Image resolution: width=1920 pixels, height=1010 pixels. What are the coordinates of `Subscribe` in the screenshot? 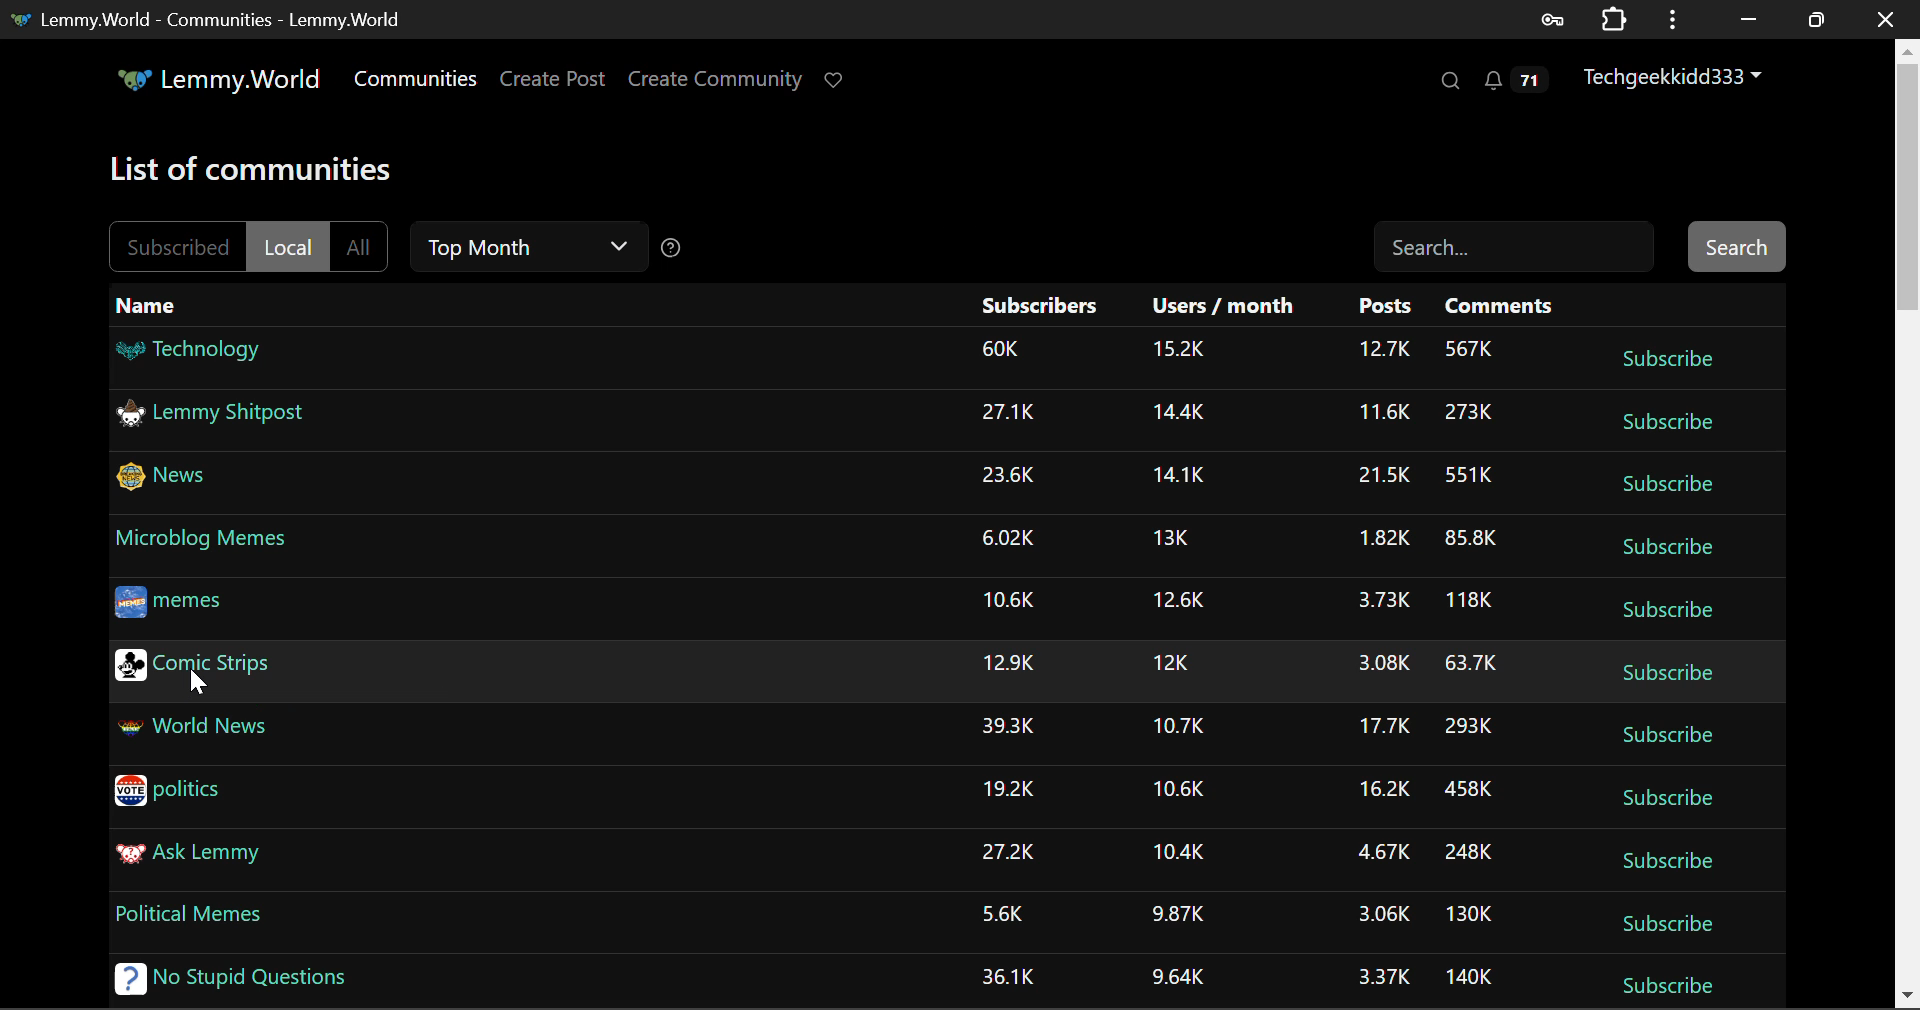 It's located at (1666, 421).